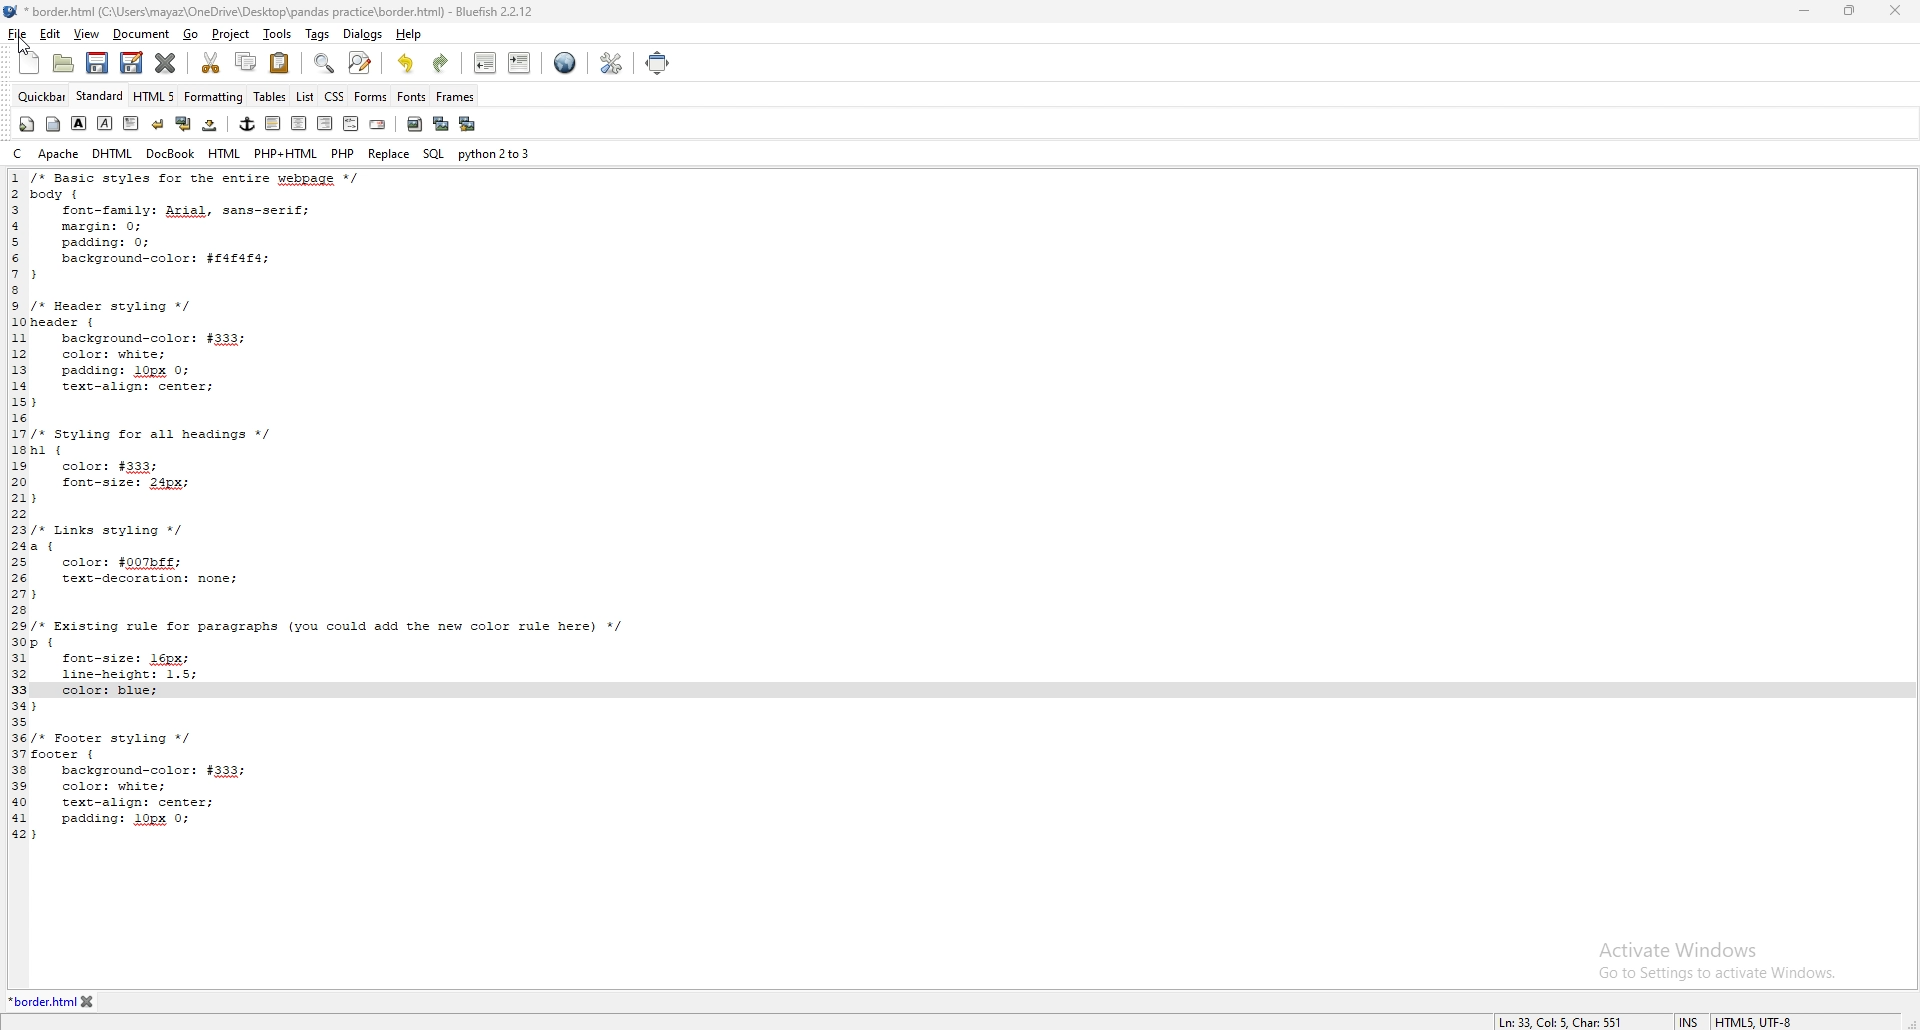 The height and width of the screenshot is (1030, 1920). What do you see at coordinates (165, 62) in the screenshot?
I see `close current tab` at bounding box center [165, 62].